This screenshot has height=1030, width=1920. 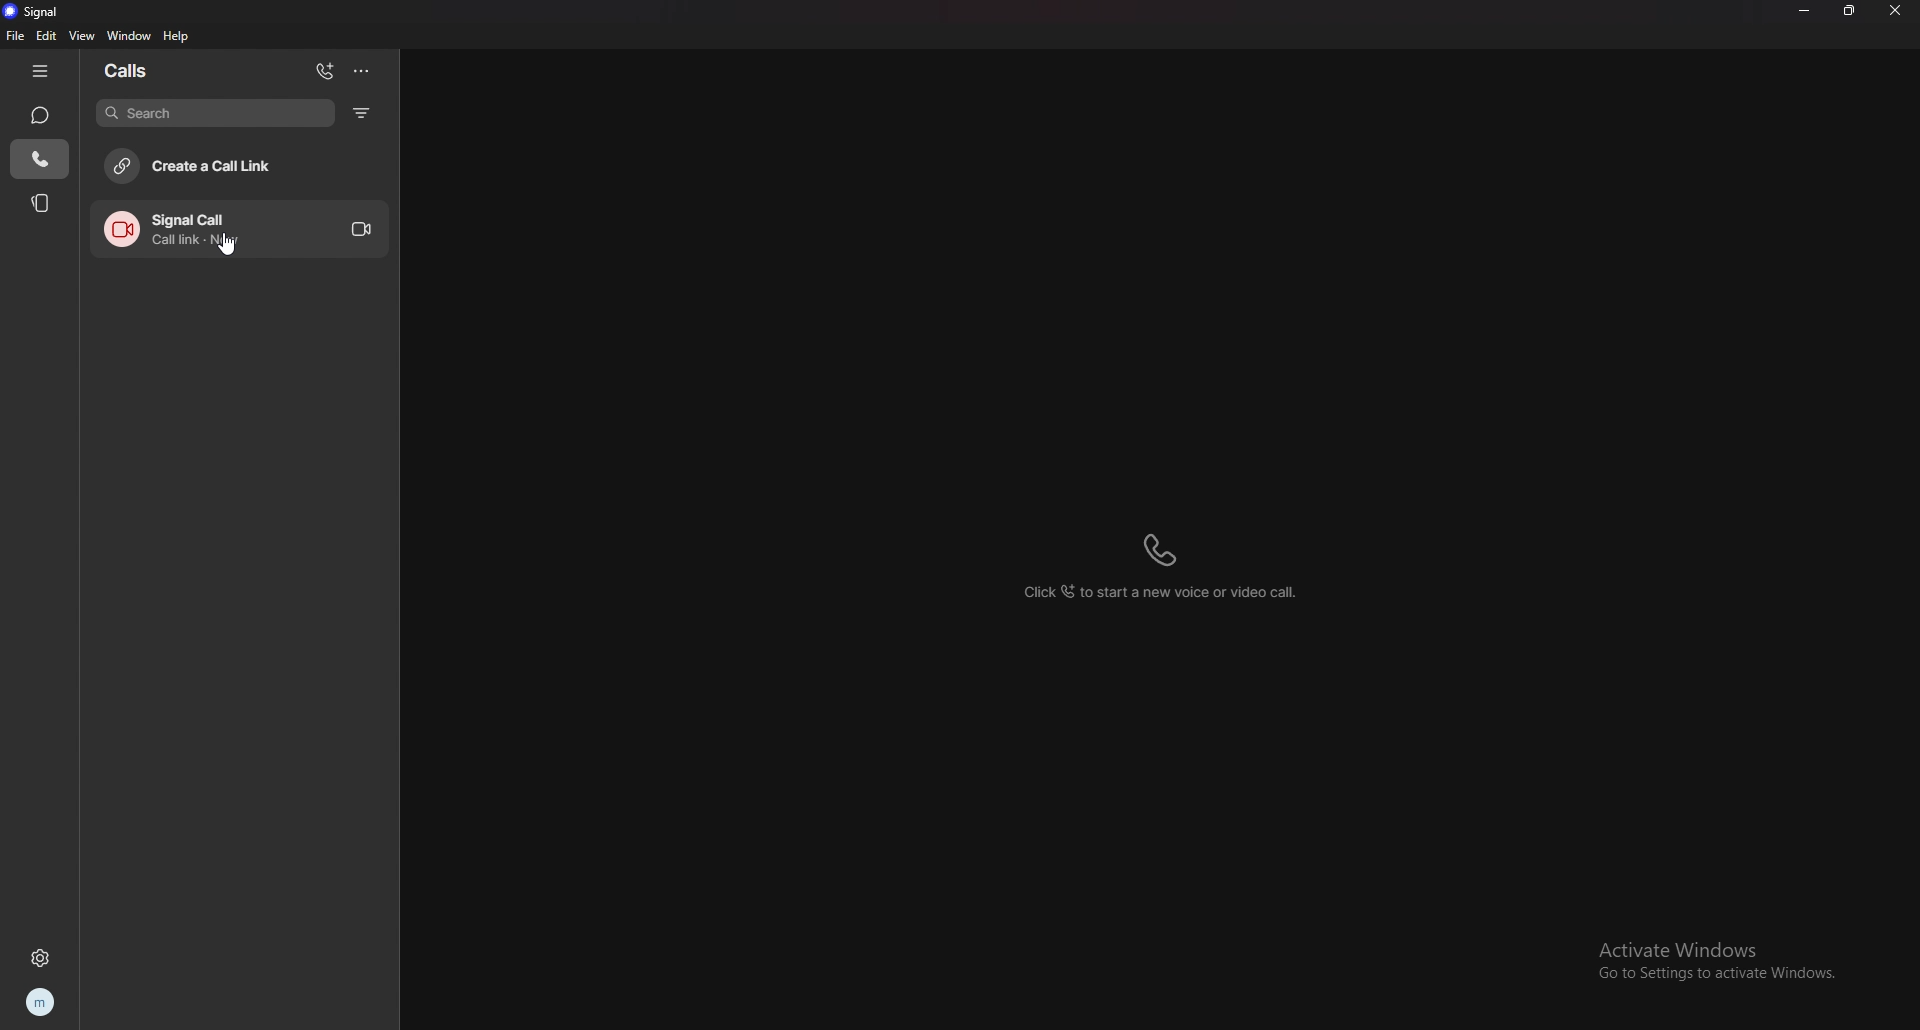 What do you see at coordinates (130, 36) in the screenshot?
I see `window` at bounding box center [130, 36].